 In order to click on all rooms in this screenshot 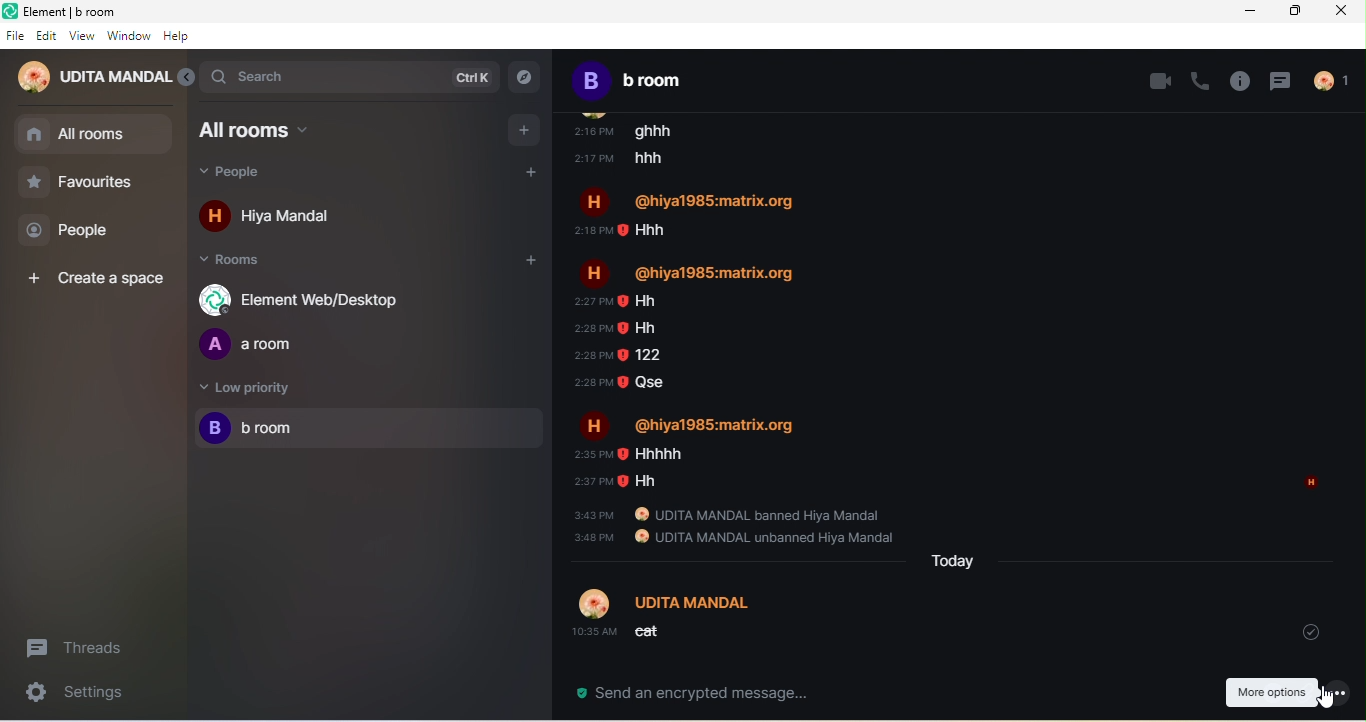, I will do `click(275, 130)`.